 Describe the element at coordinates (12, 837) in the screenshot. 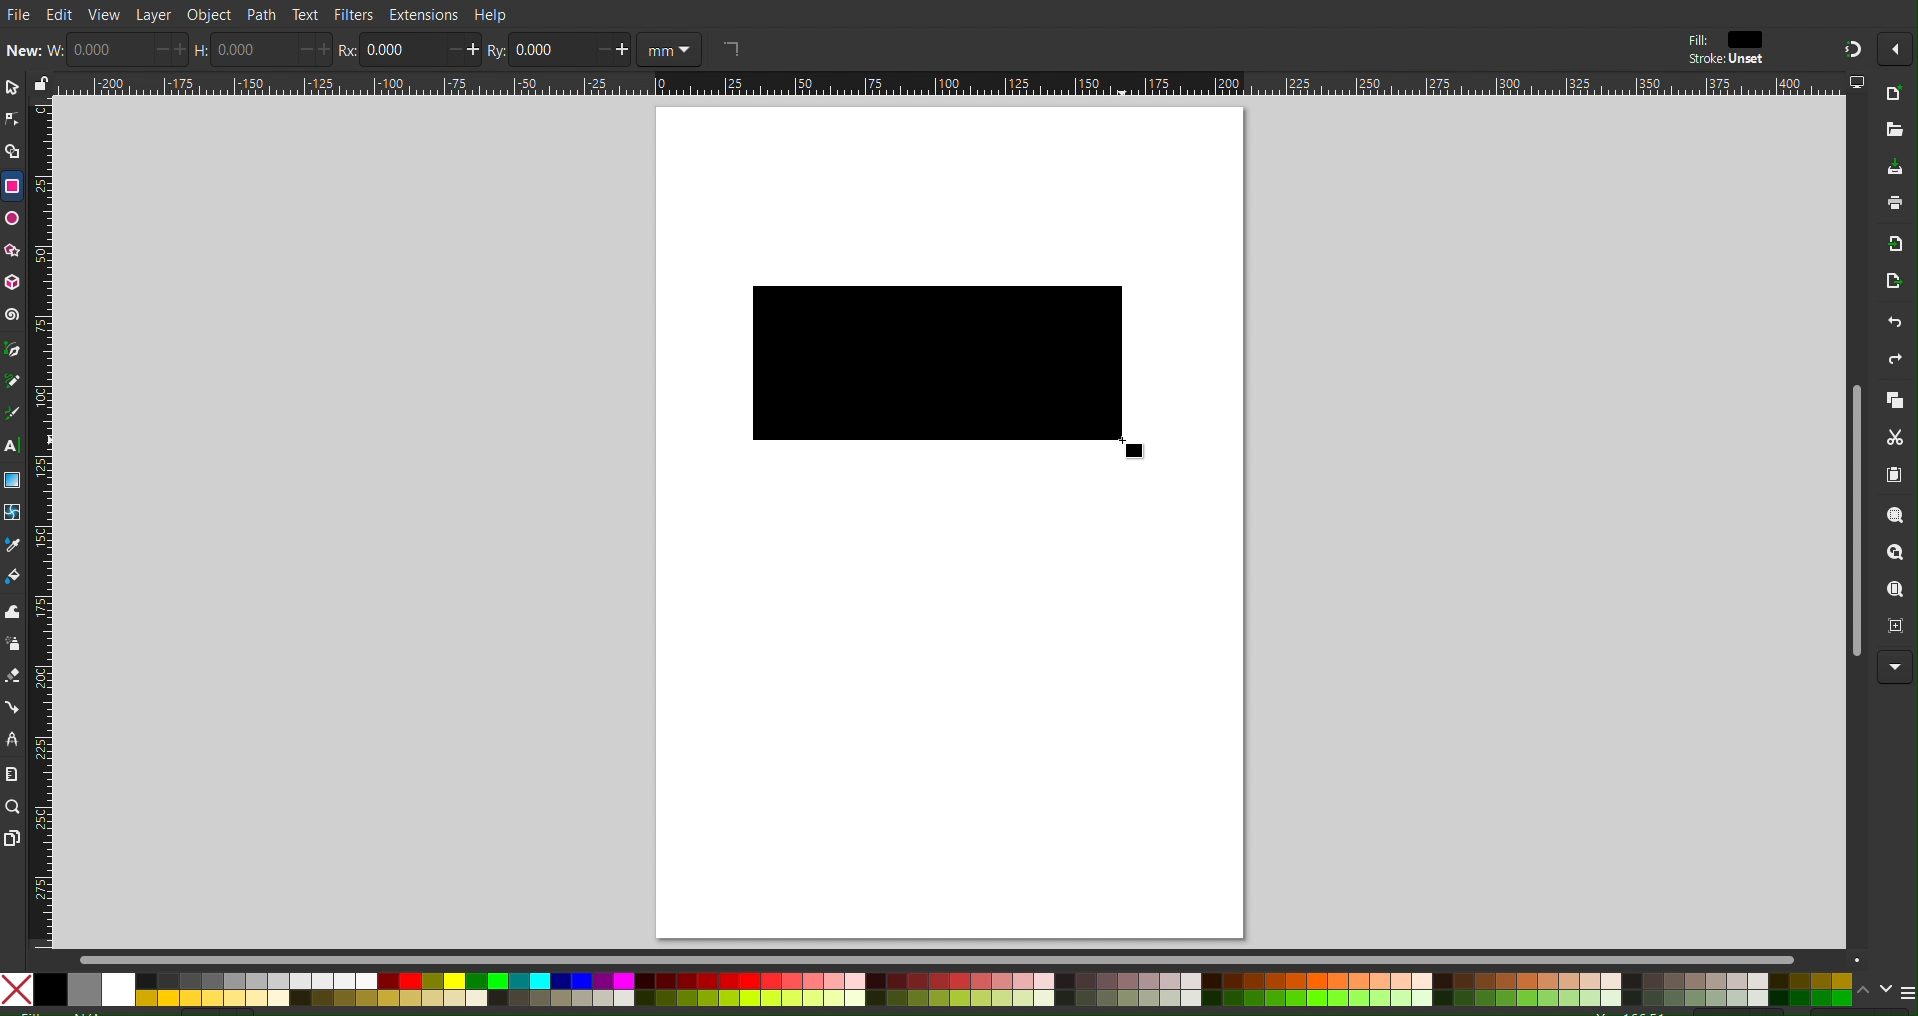

I see `Pages` at that location.